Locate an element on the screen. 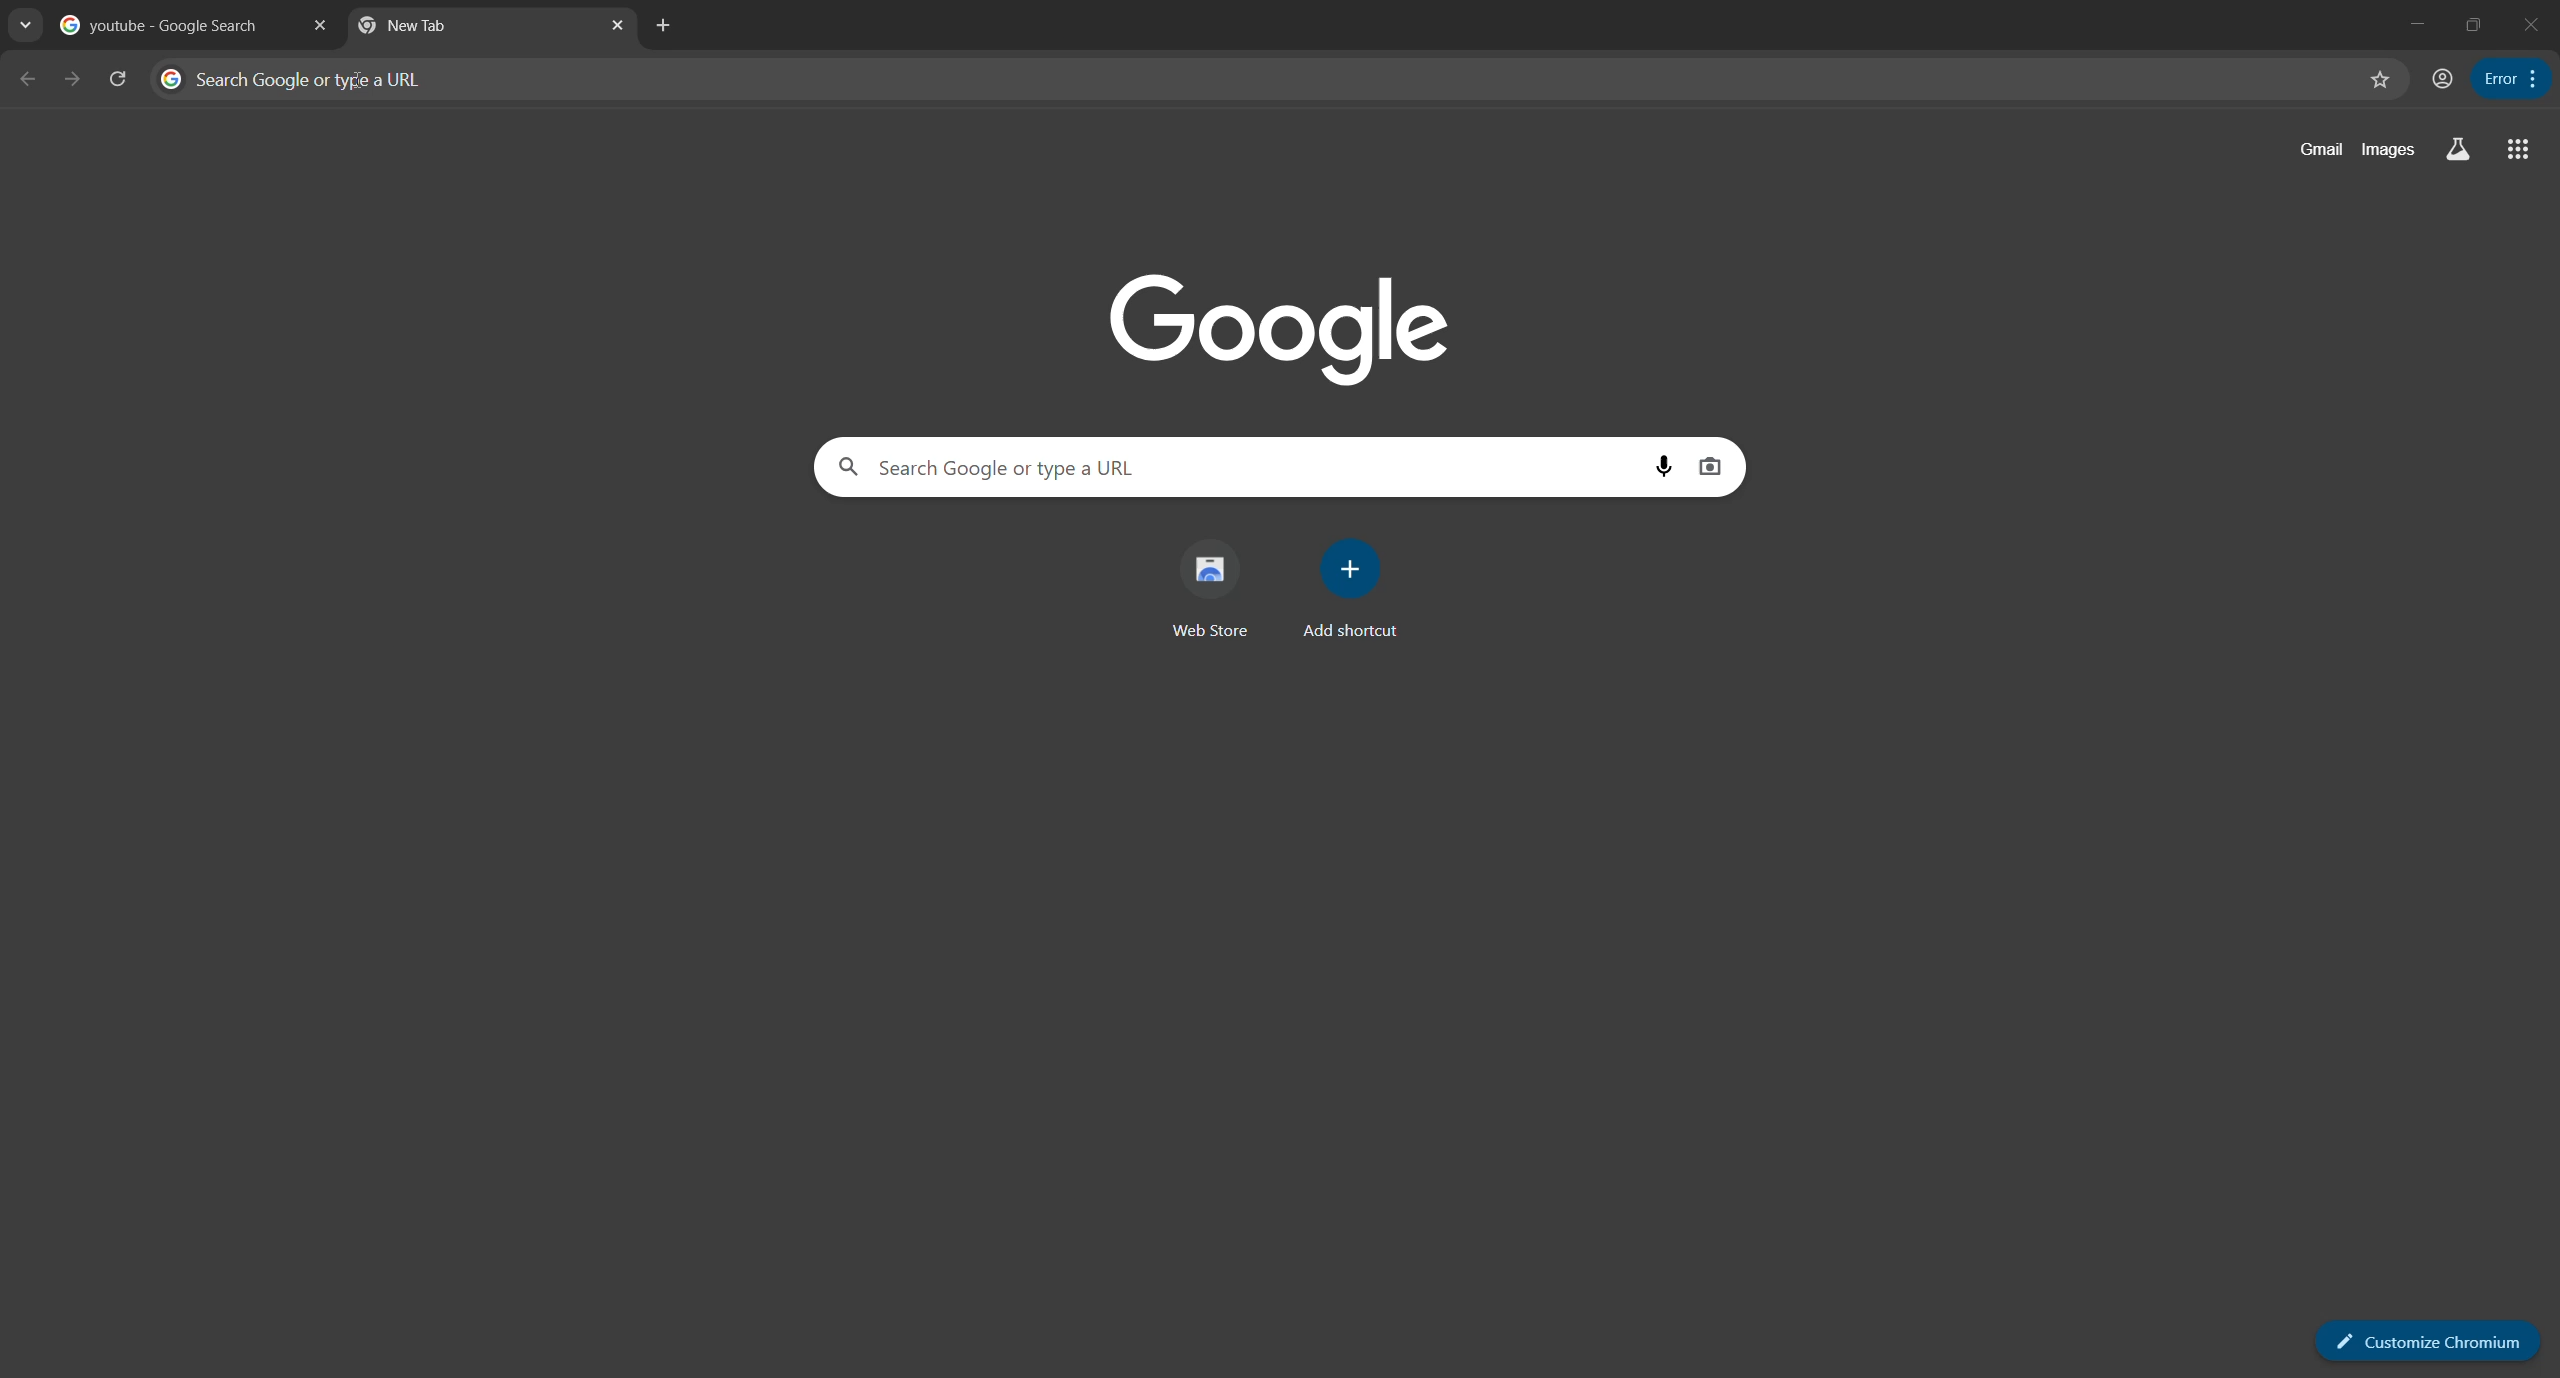 This screenshot has width=2560, height=1378. customize chromium is located at coordinates (2420, 1335).